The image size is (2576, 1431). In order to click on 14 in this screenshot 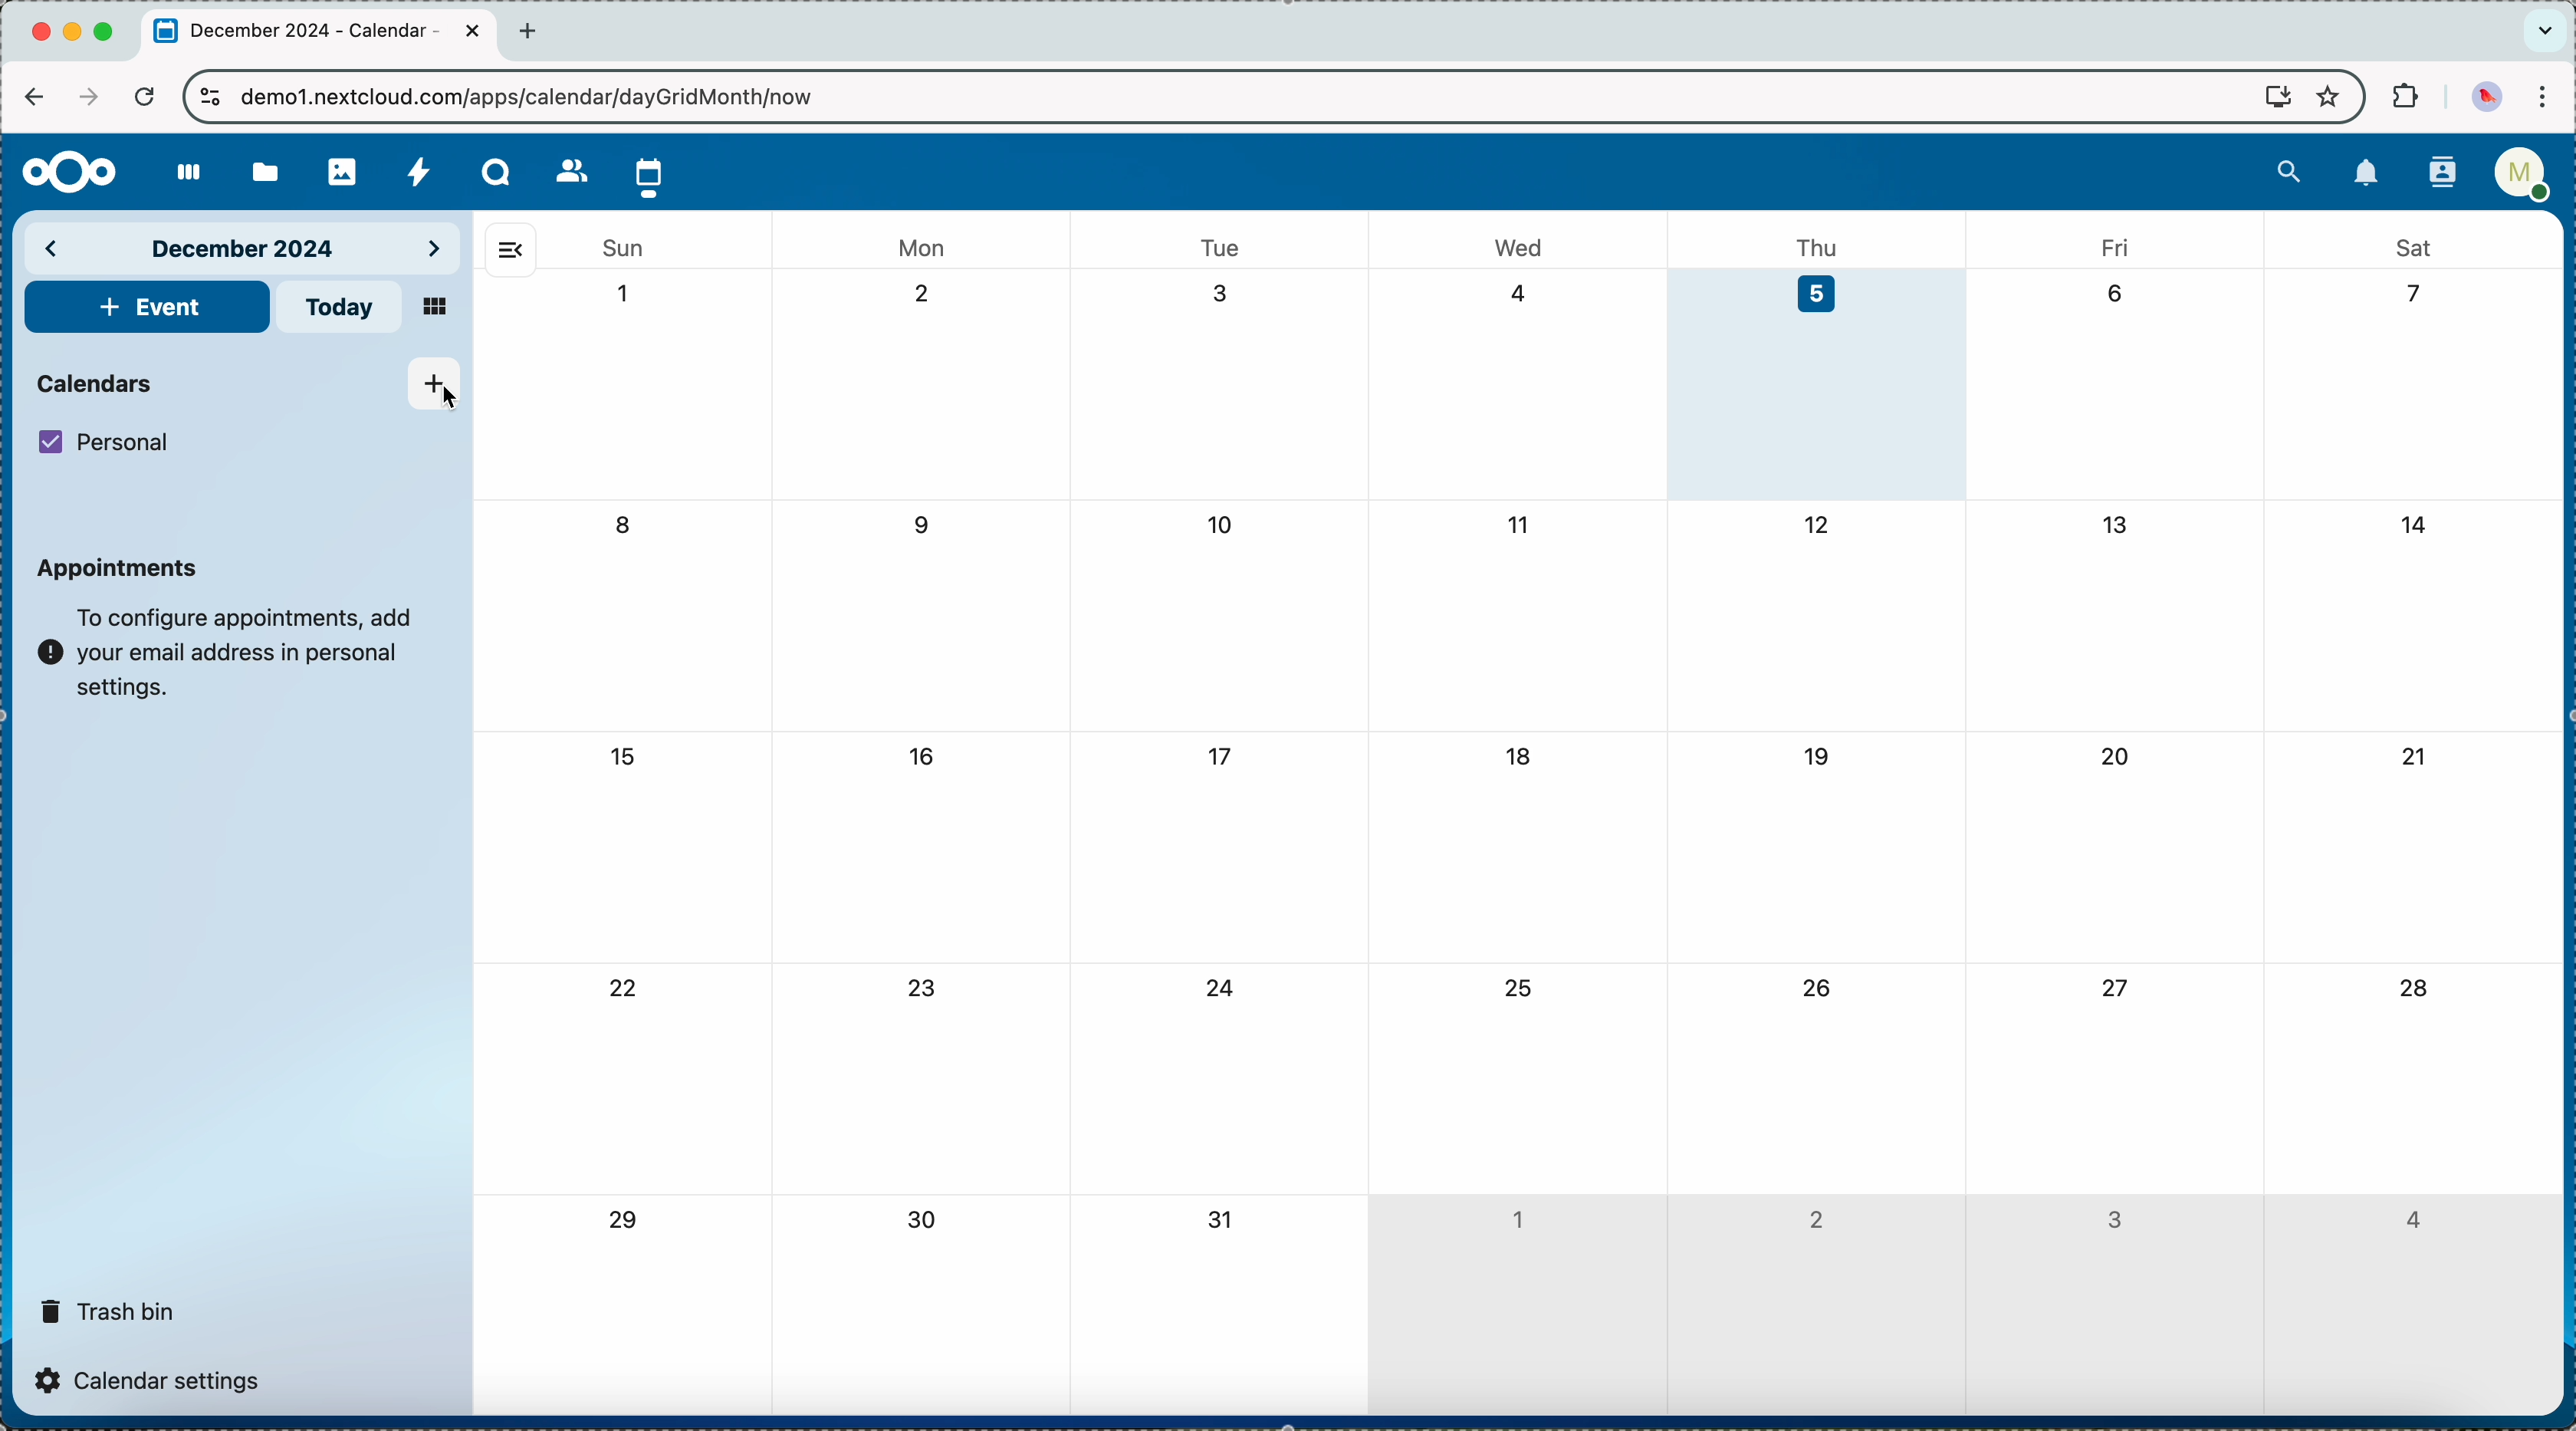, I will do `click(2421, 521)`.